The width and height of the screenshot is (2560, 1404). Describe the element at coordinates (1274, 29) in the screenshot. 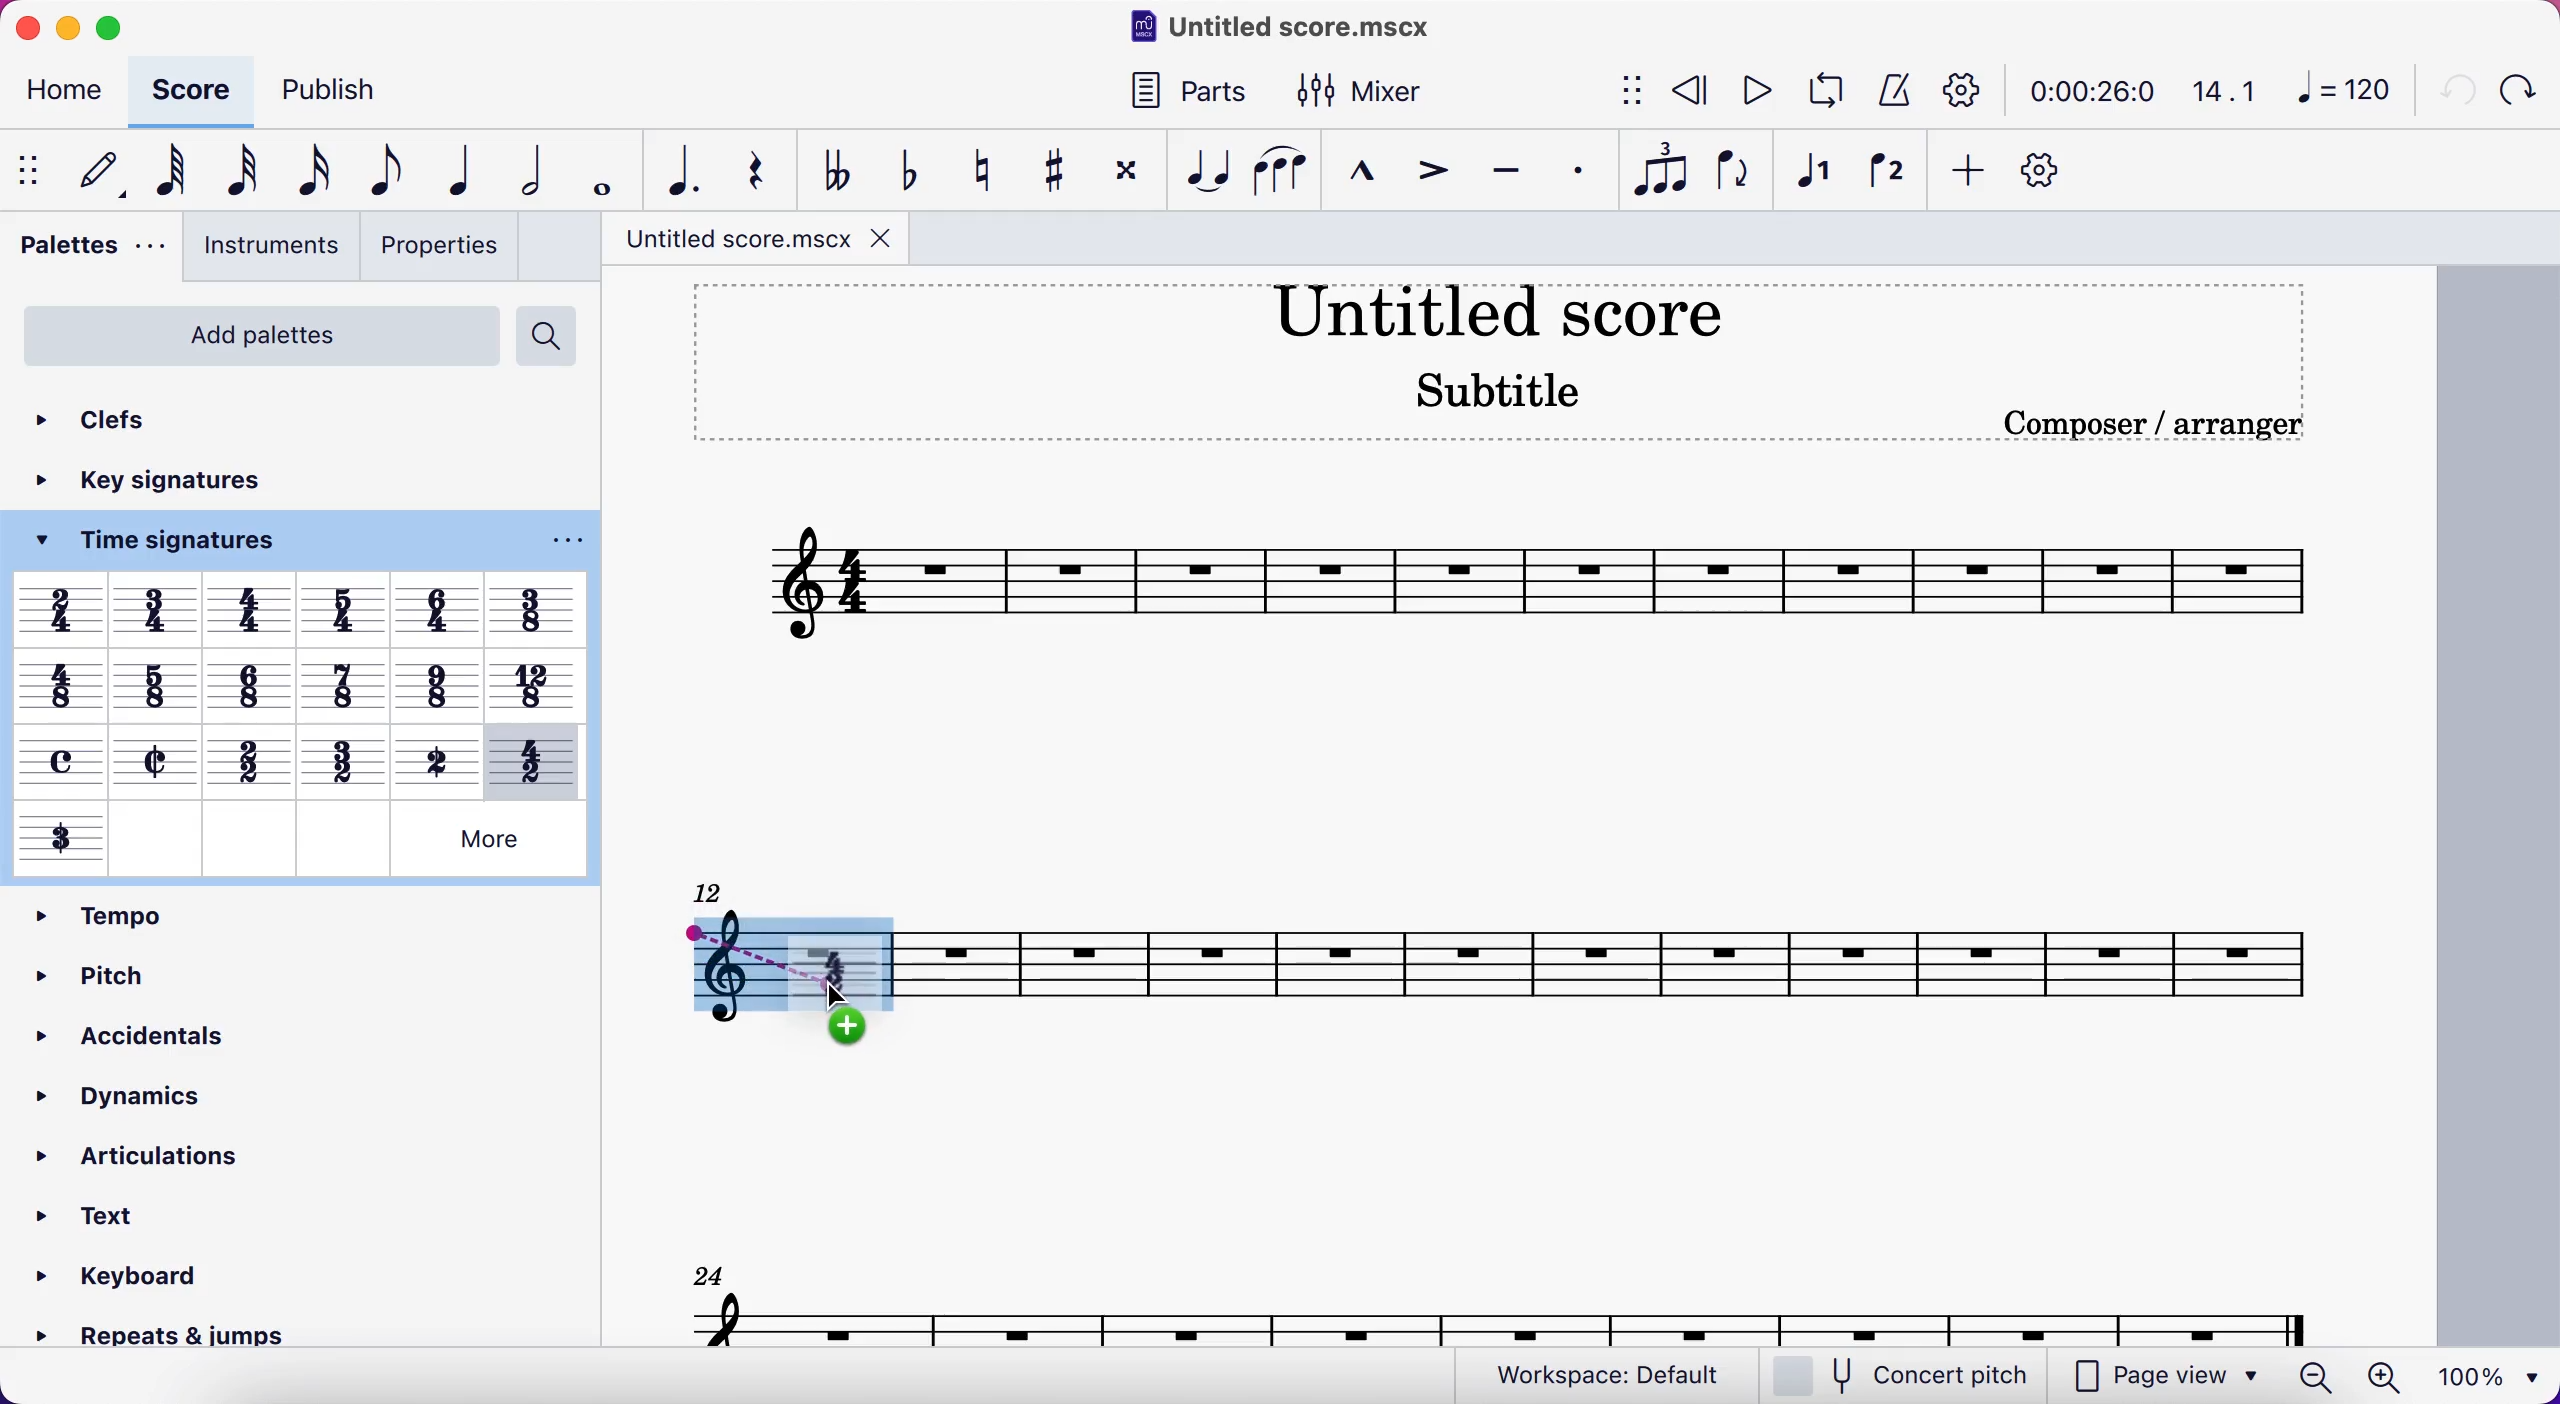

I see `title` at that location.